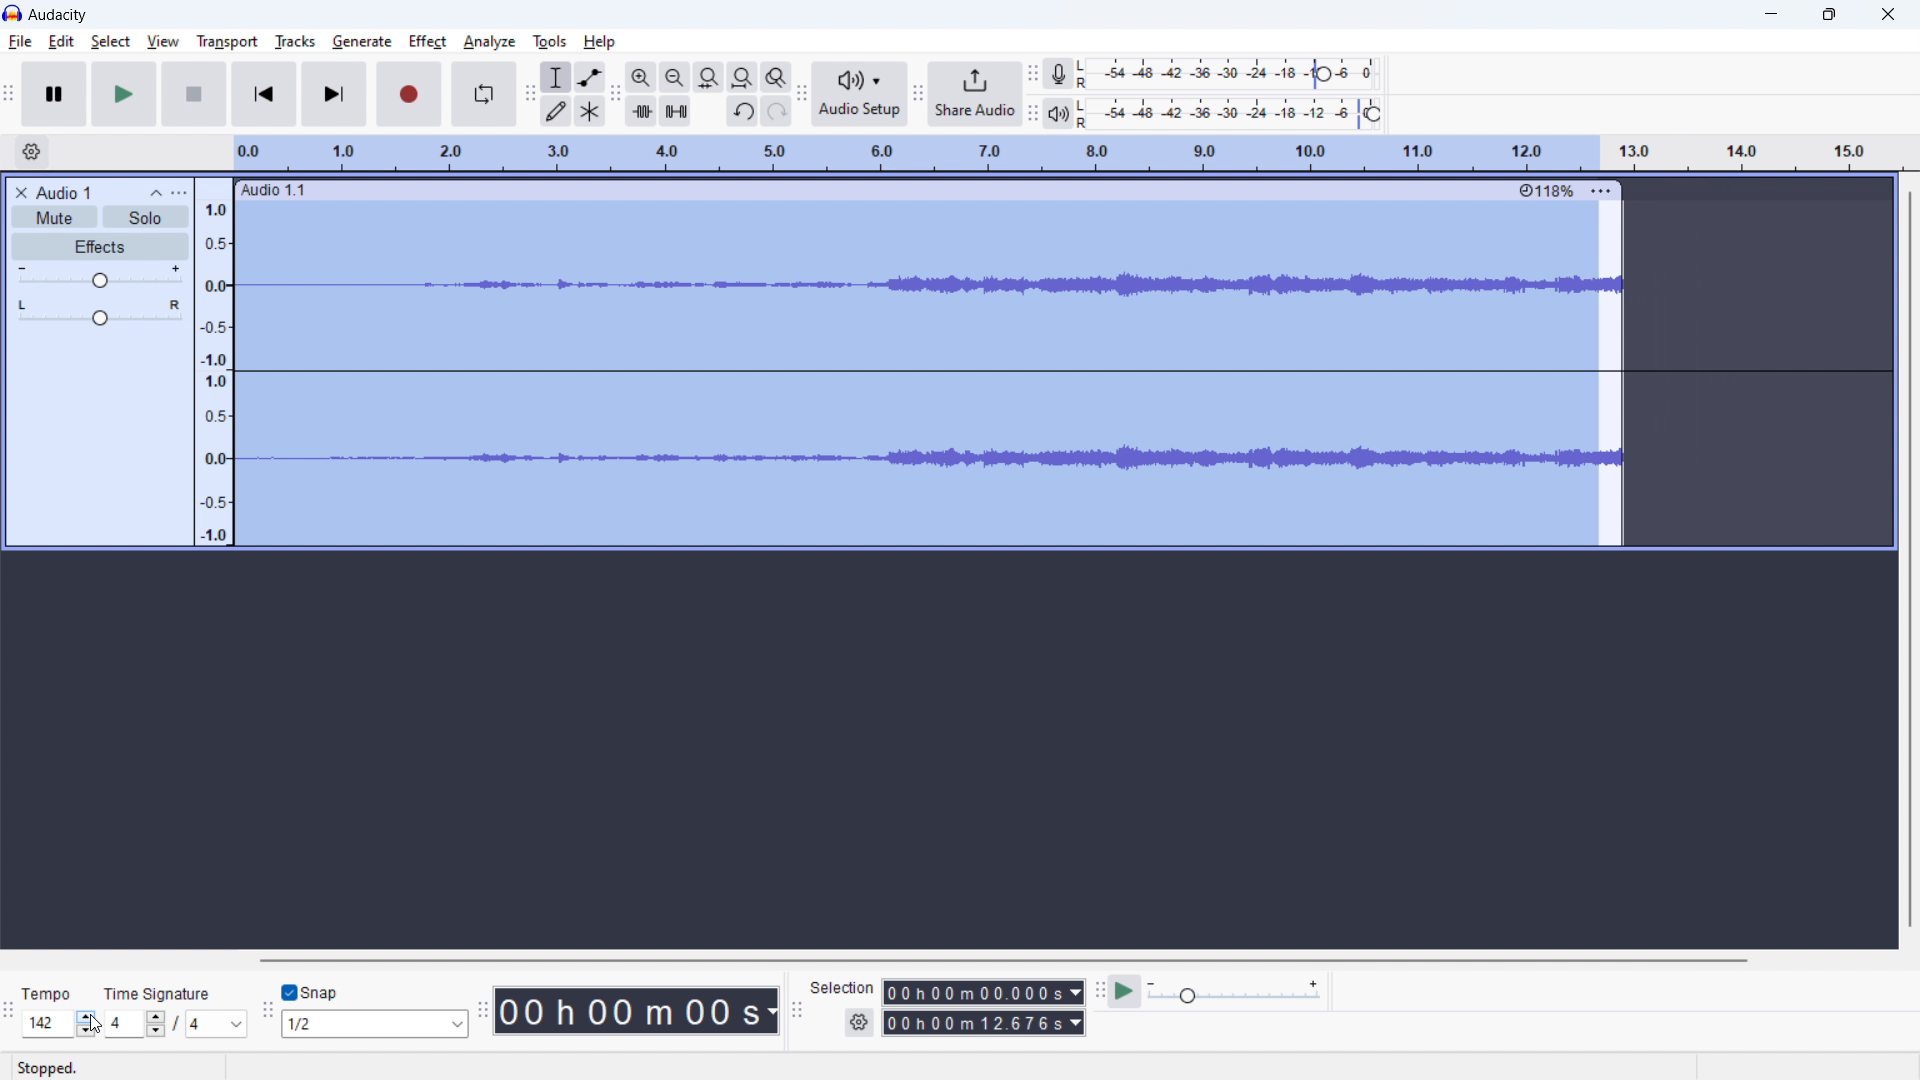 The width and height of the screenshot is (1920, 1080). What do you see at coordinates (1124, 992) in the screenshot?
I see `play at speed` at bounding box center [1124, 992].